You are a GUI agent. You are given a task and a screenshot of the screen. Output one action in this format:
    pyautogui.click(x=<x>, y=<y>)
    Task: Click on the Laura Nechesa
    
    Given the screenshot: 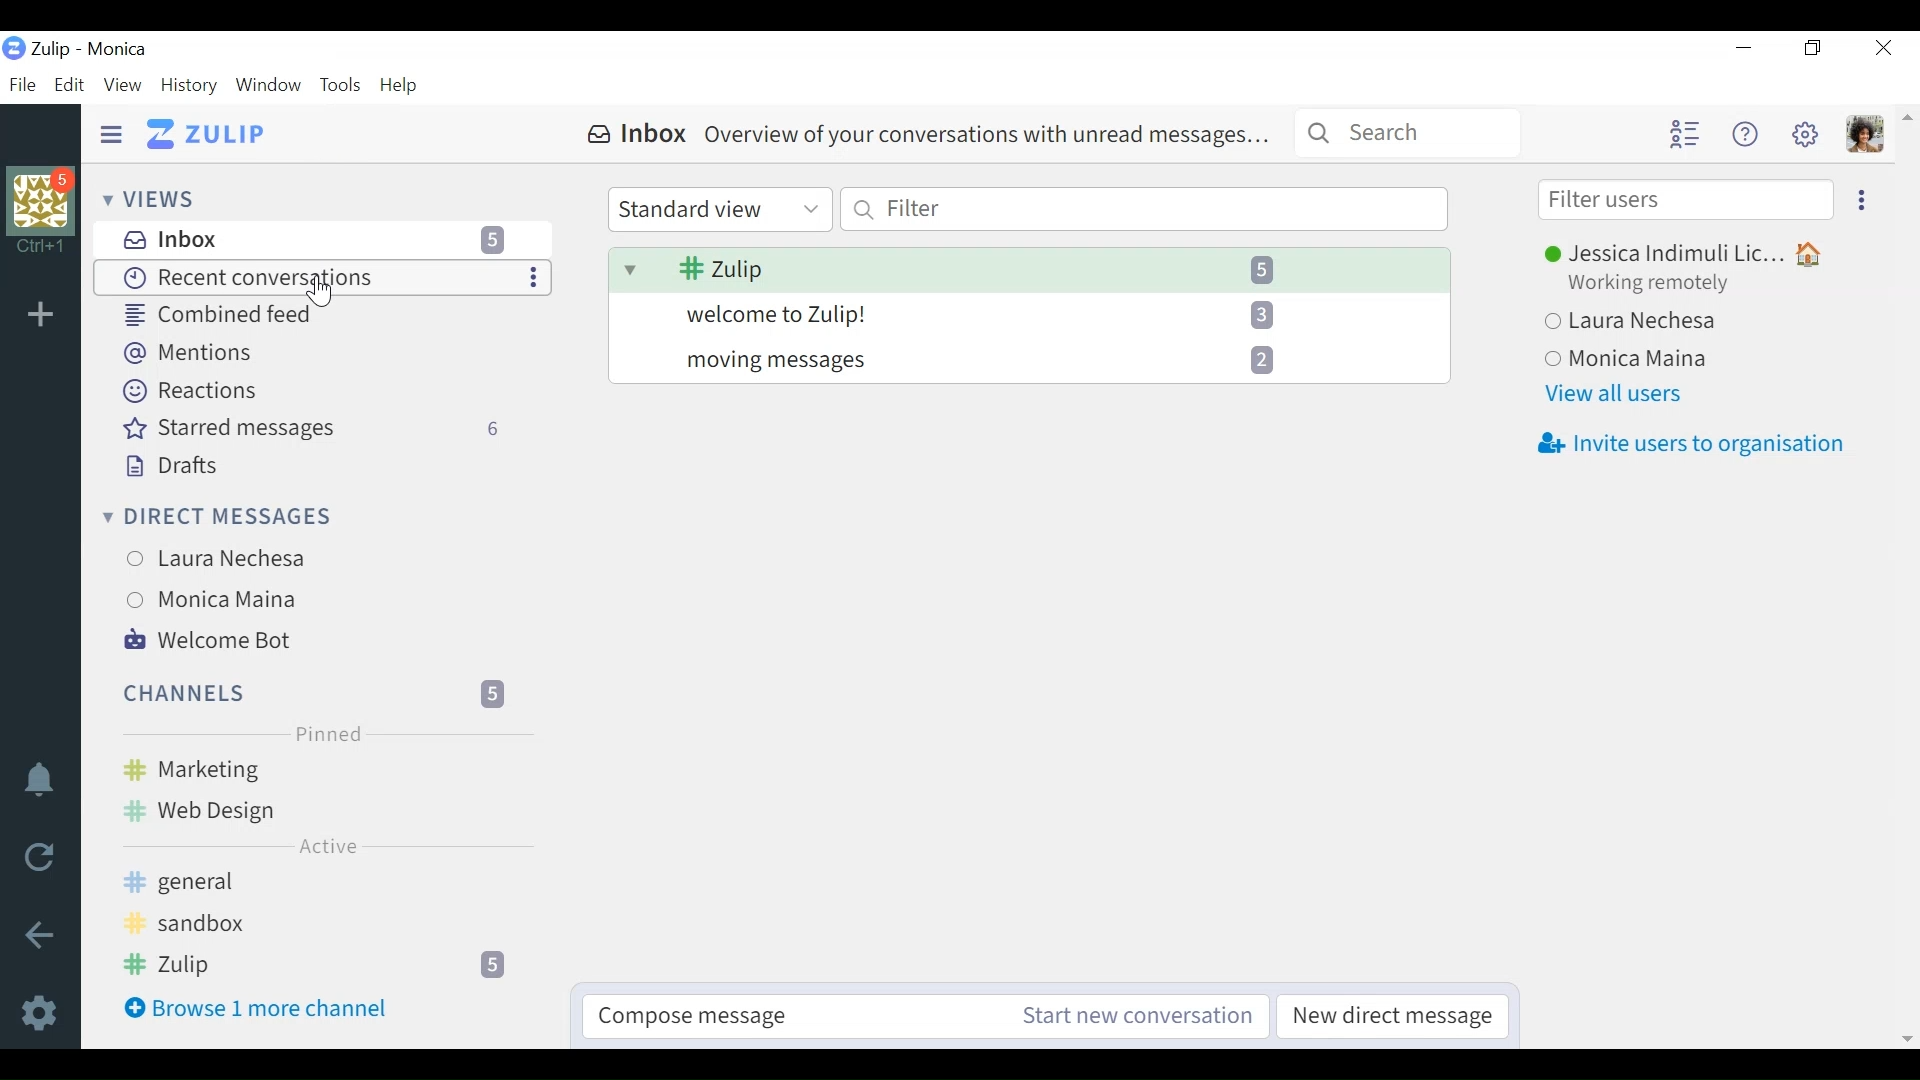 What is the action you would take?
    pyautogui.click(x=239, y=559)
    